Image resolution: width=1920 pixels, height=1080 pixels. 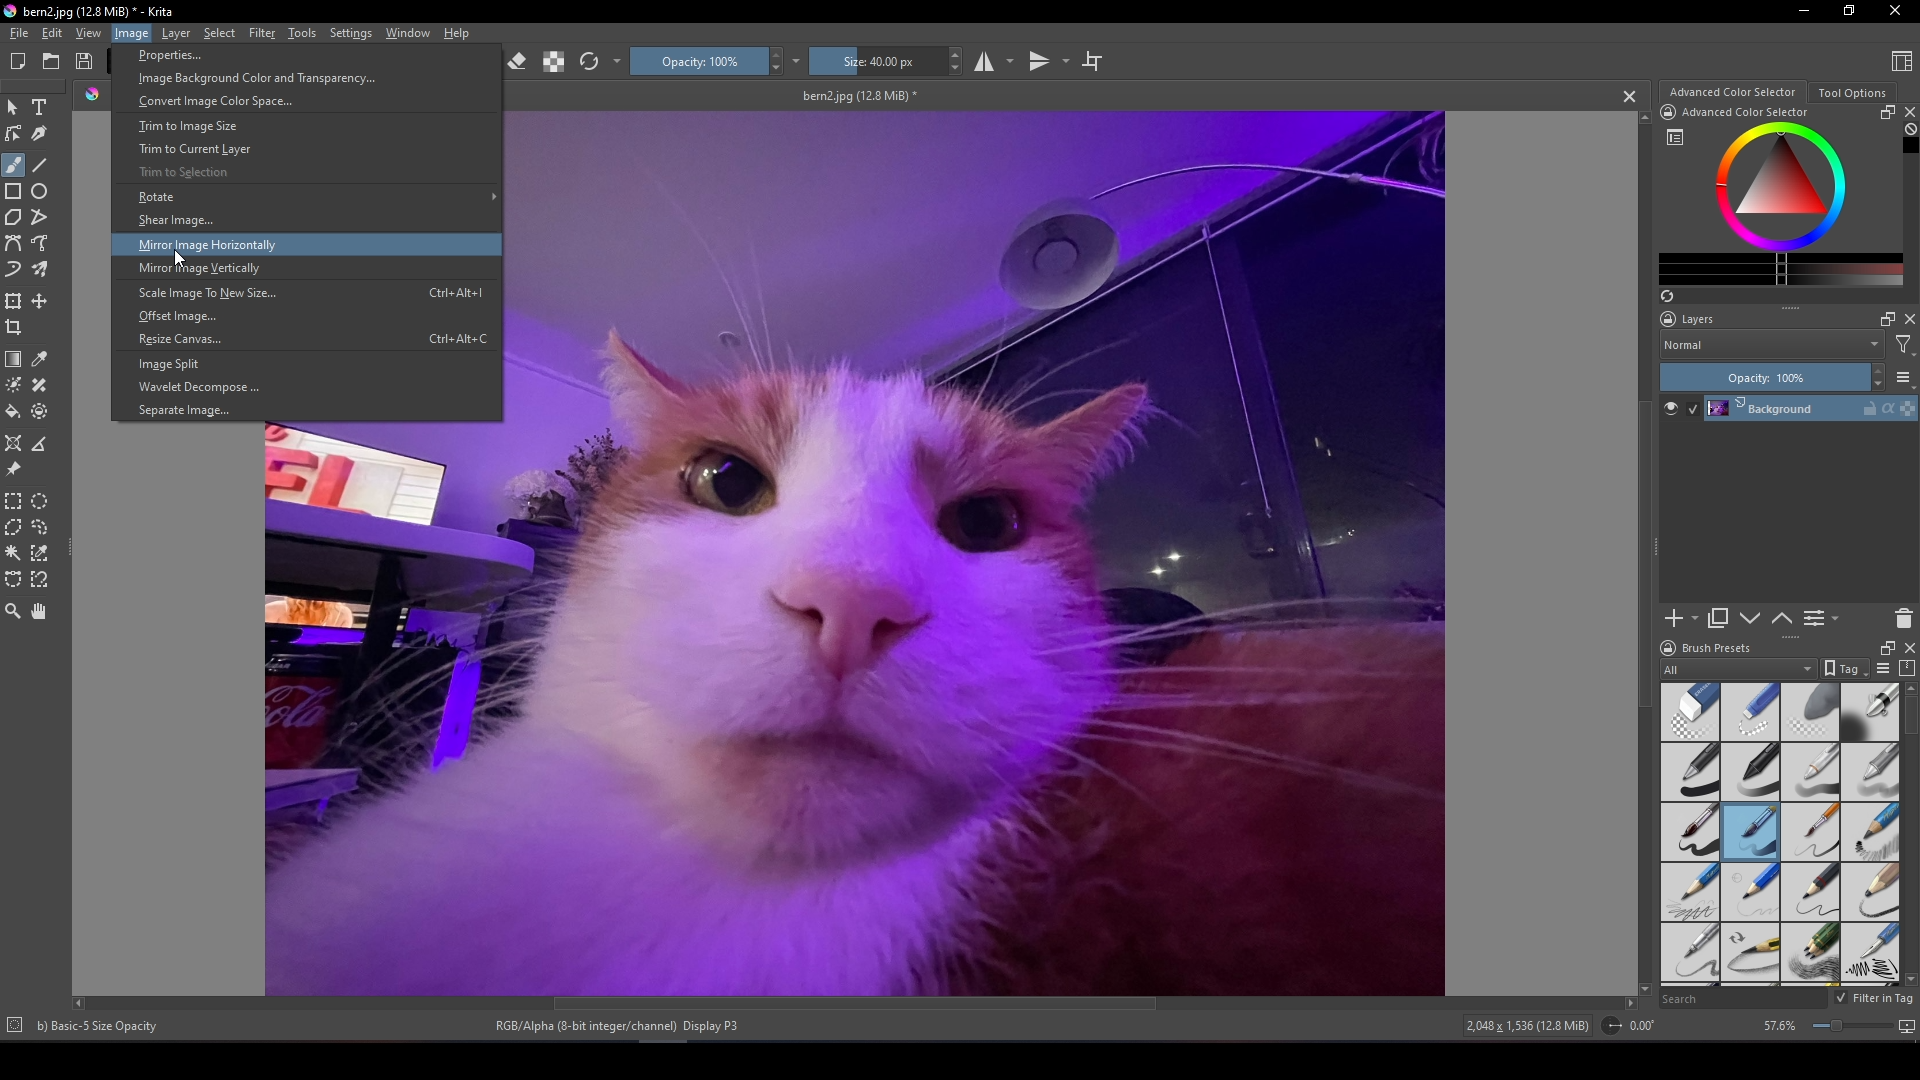 What do you see at coordinates (14, 243) in the screenshot?
I see `Bezier line tool` at bounding box center [14, 243].